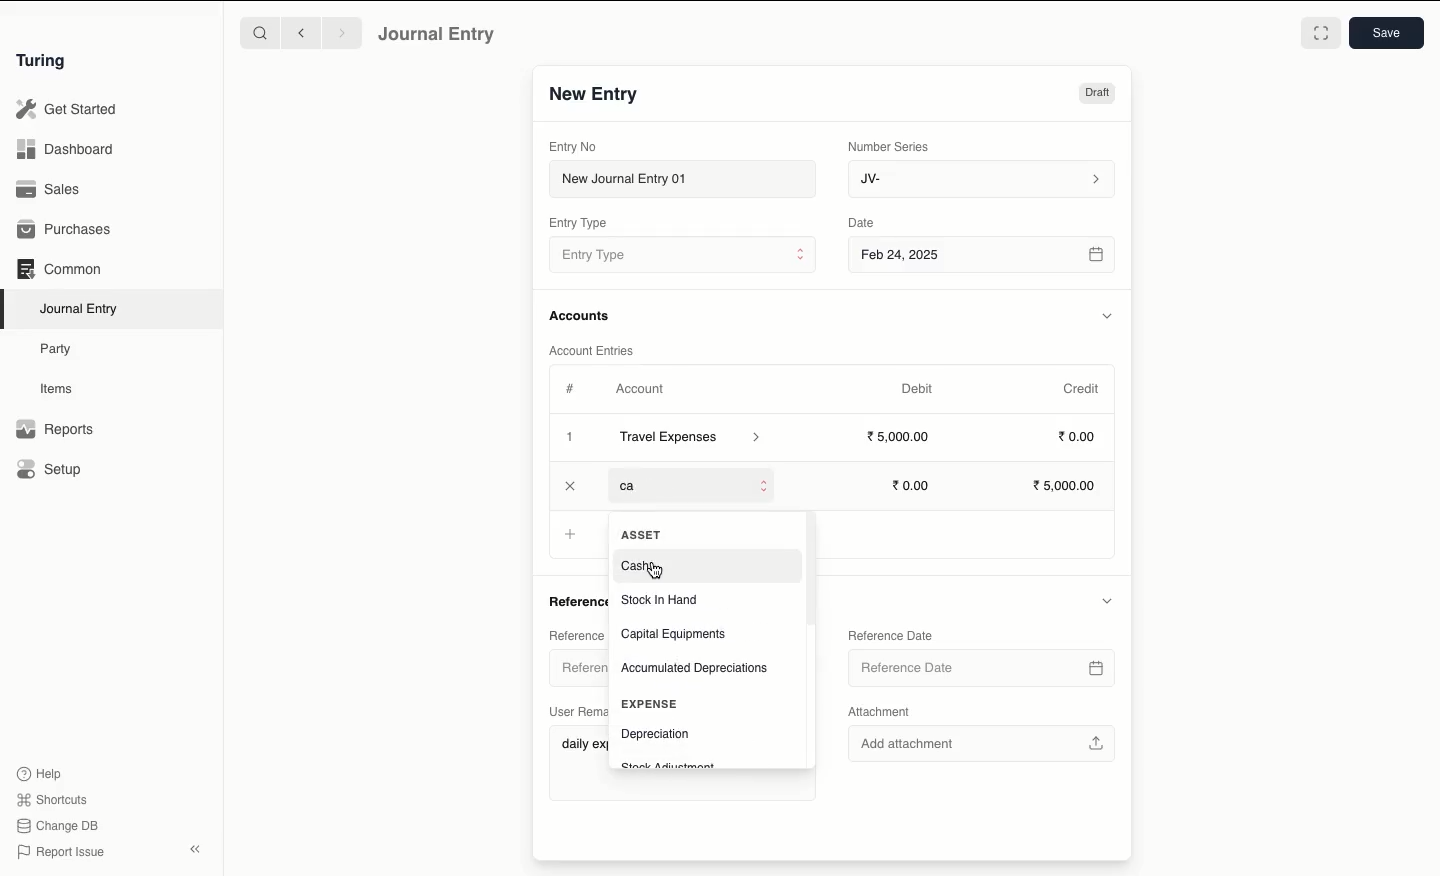 The width and height of the screenshot is (1440, 876). What do you see at coordinates (661, 600) in the screenshot?
I see `Stock In Hand` at bounding box center [661, 600].